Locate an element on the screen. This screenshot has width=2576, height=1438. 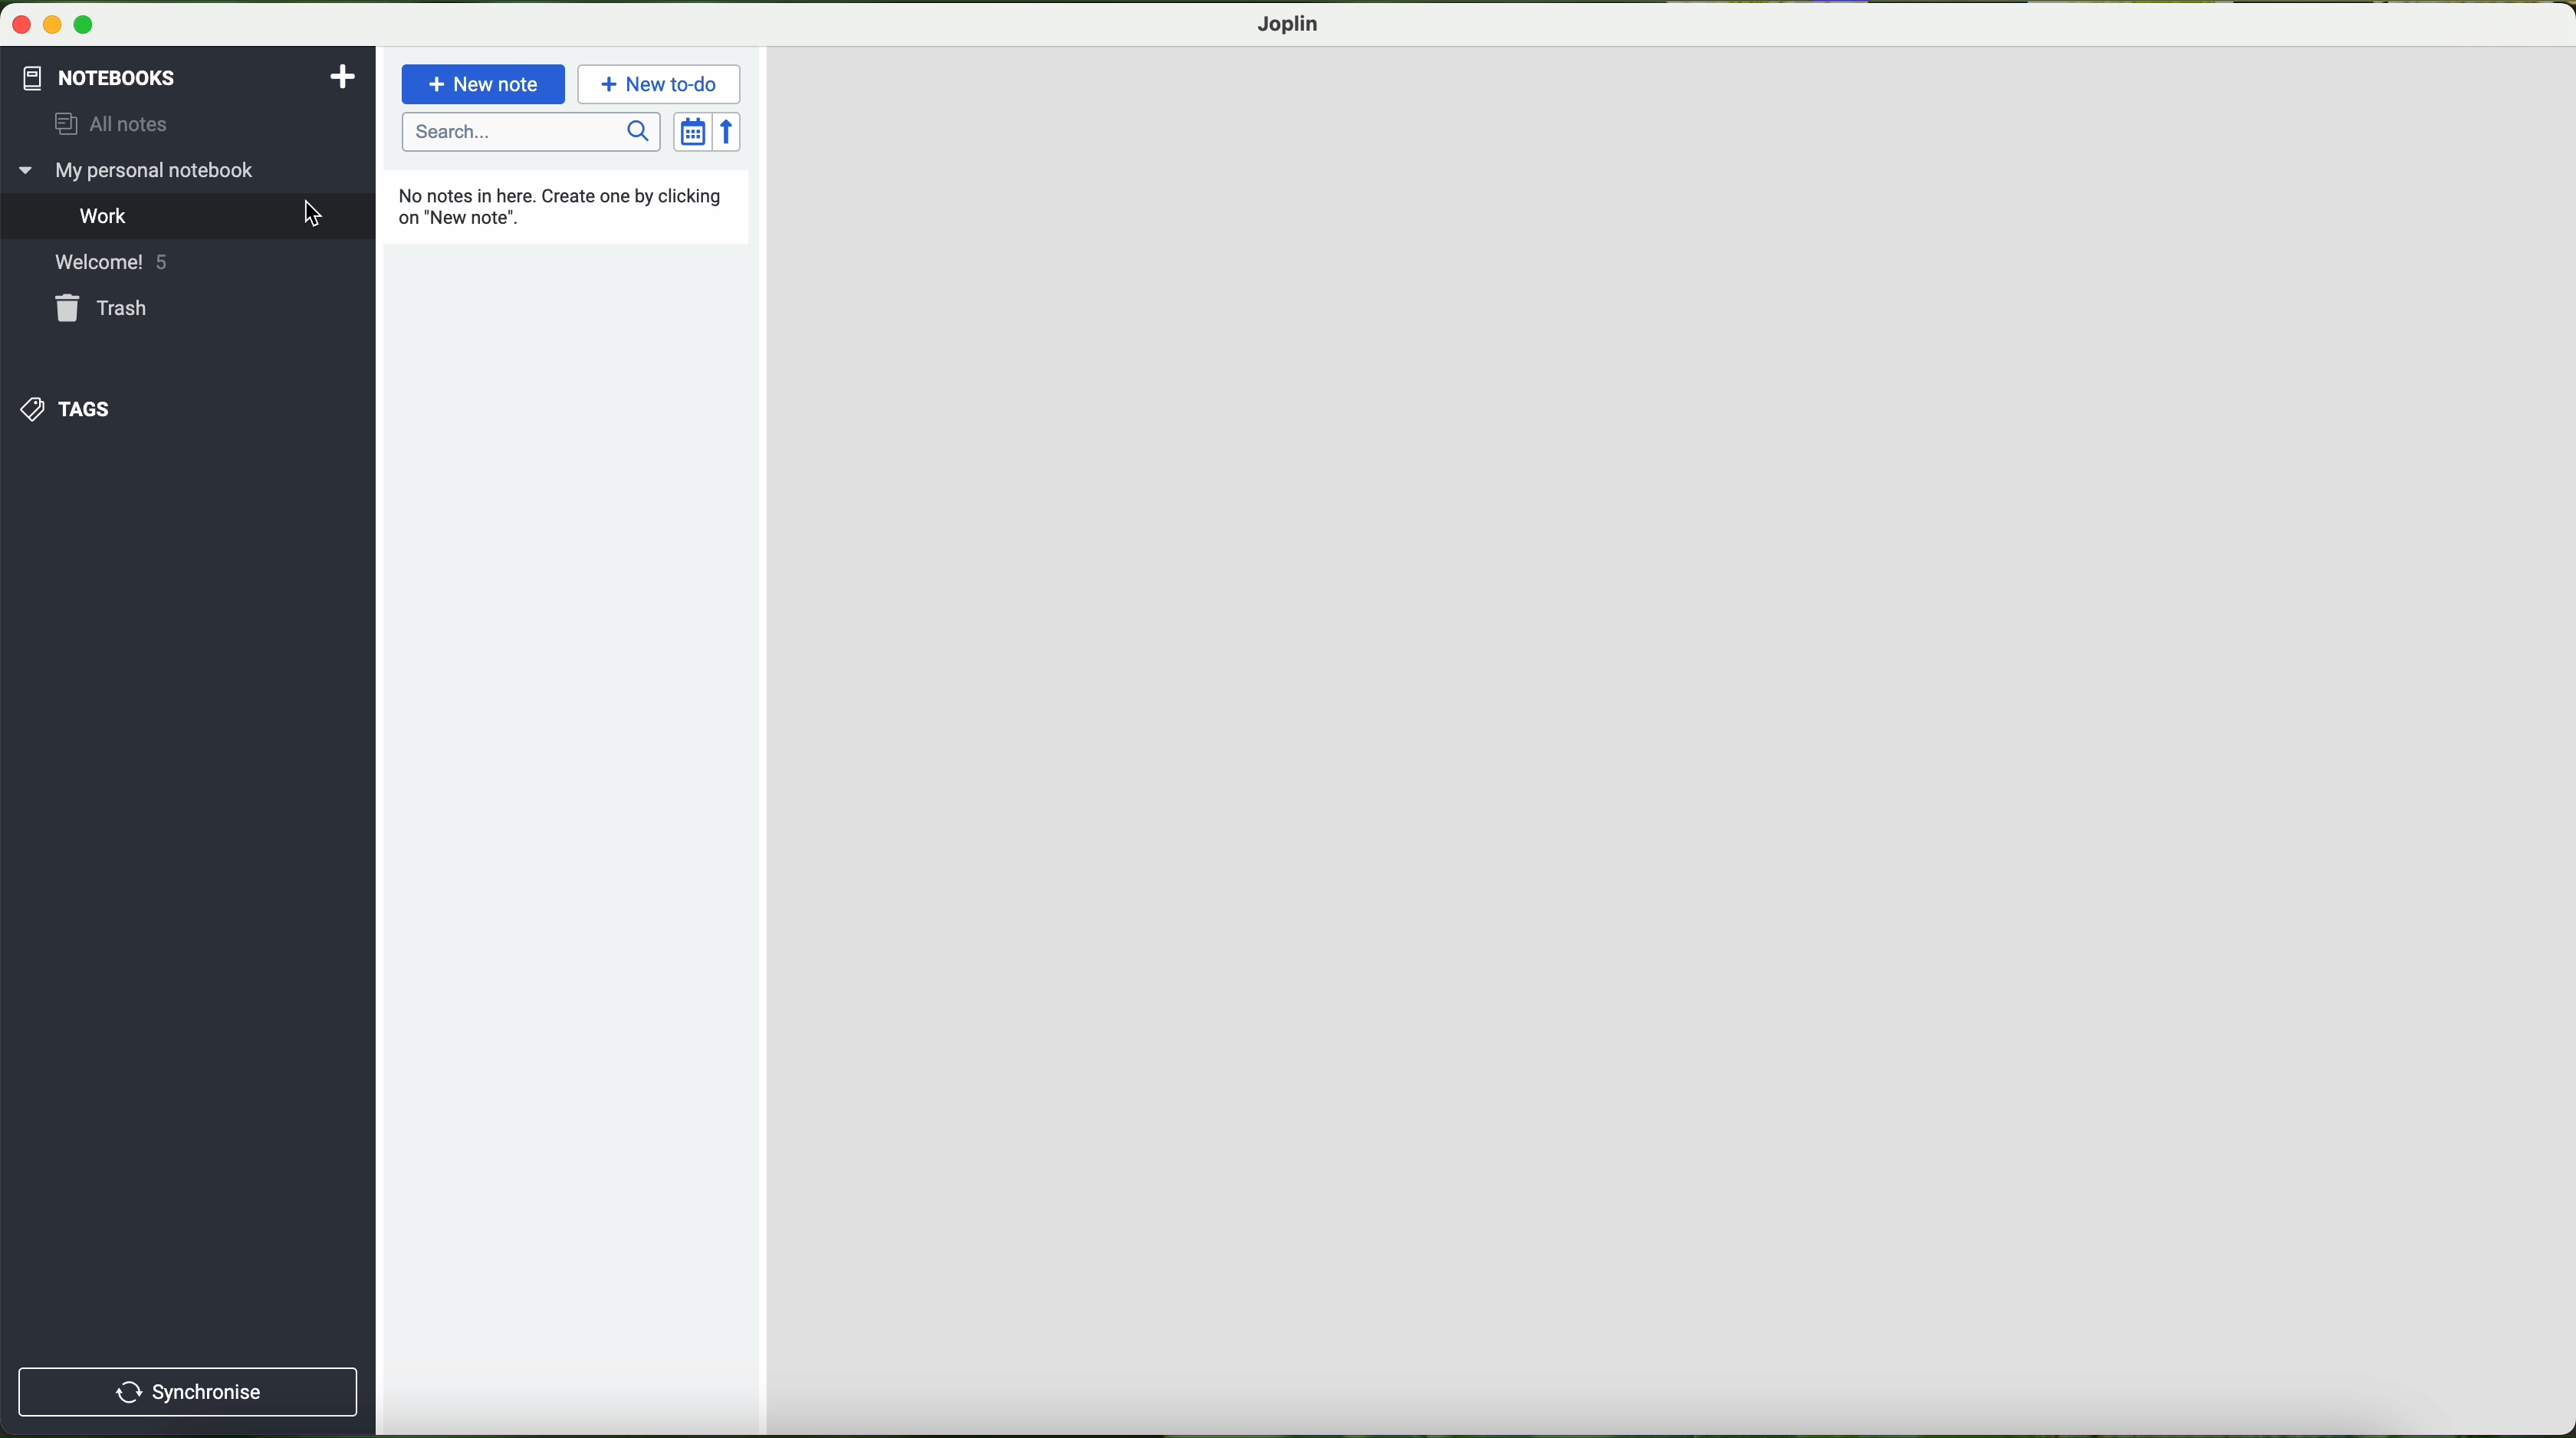
synchronise button is located at coordinates (187, 1393).